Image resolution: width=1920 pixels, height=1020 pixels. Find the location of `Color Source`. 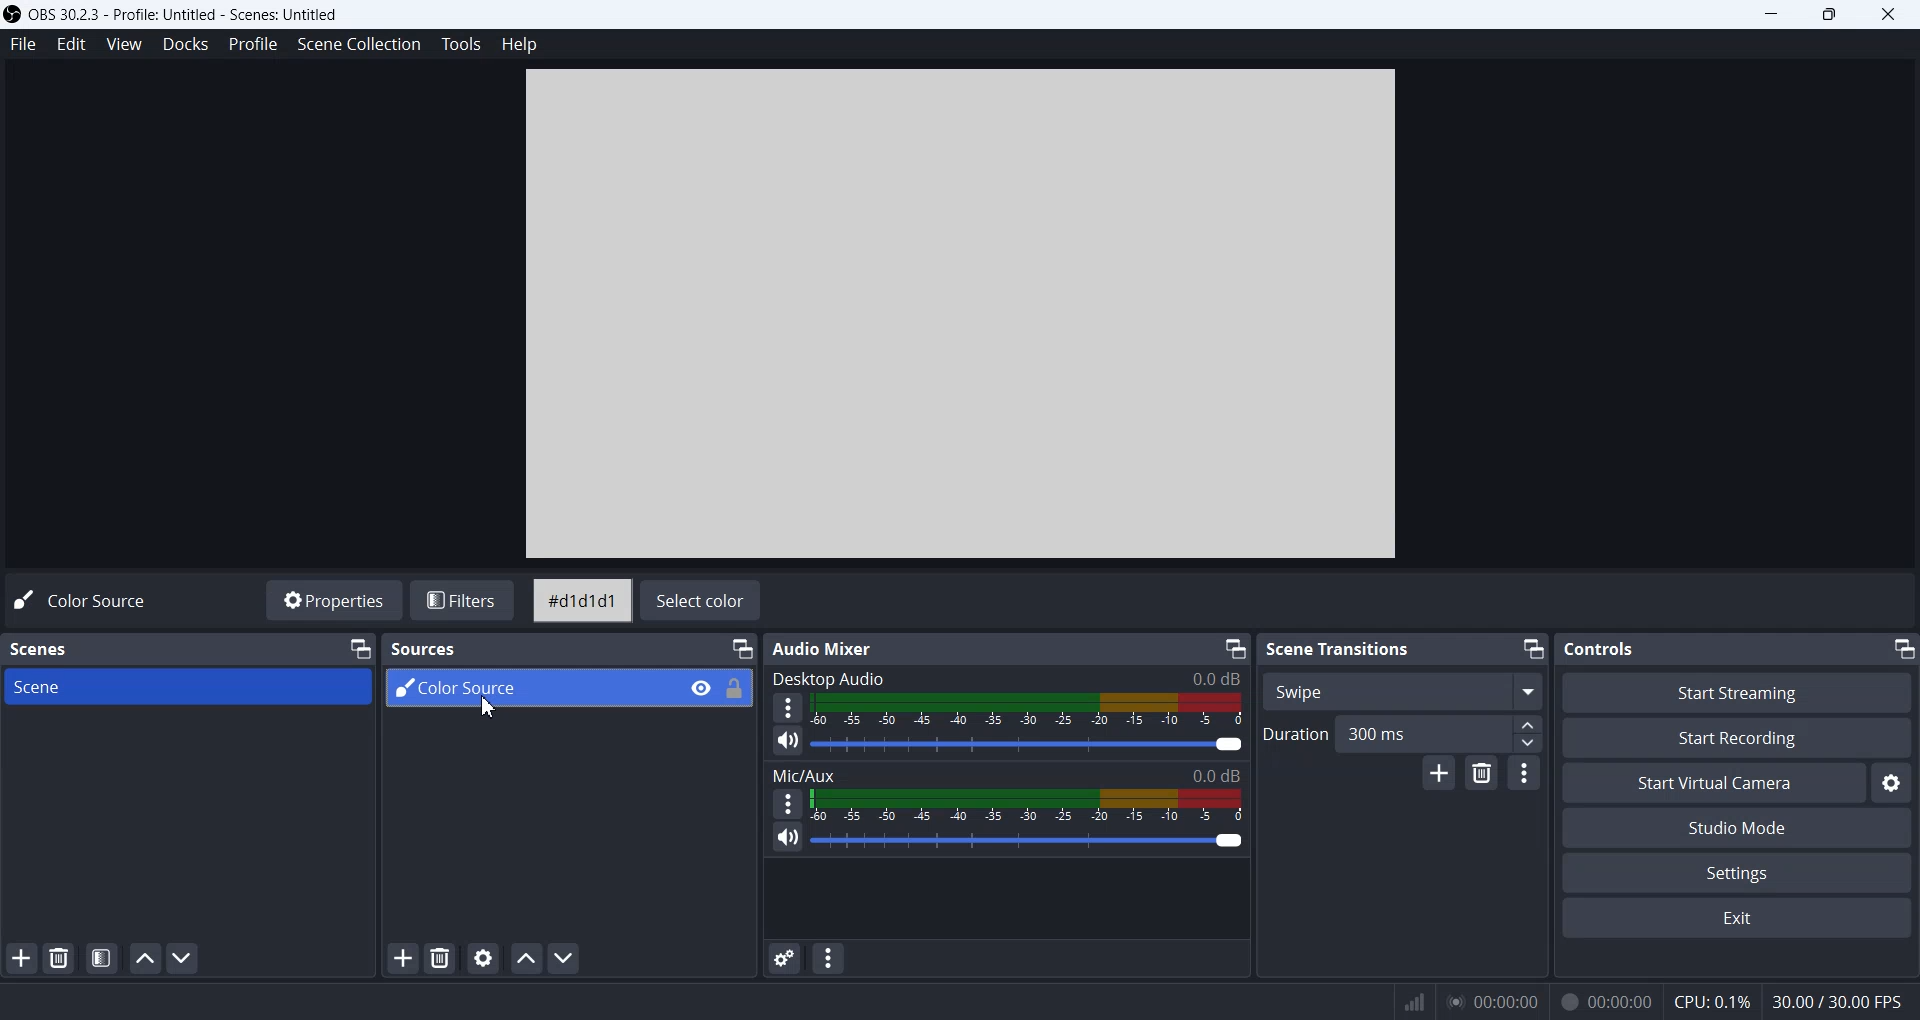

Color Source is located at coordinates (85, 599).